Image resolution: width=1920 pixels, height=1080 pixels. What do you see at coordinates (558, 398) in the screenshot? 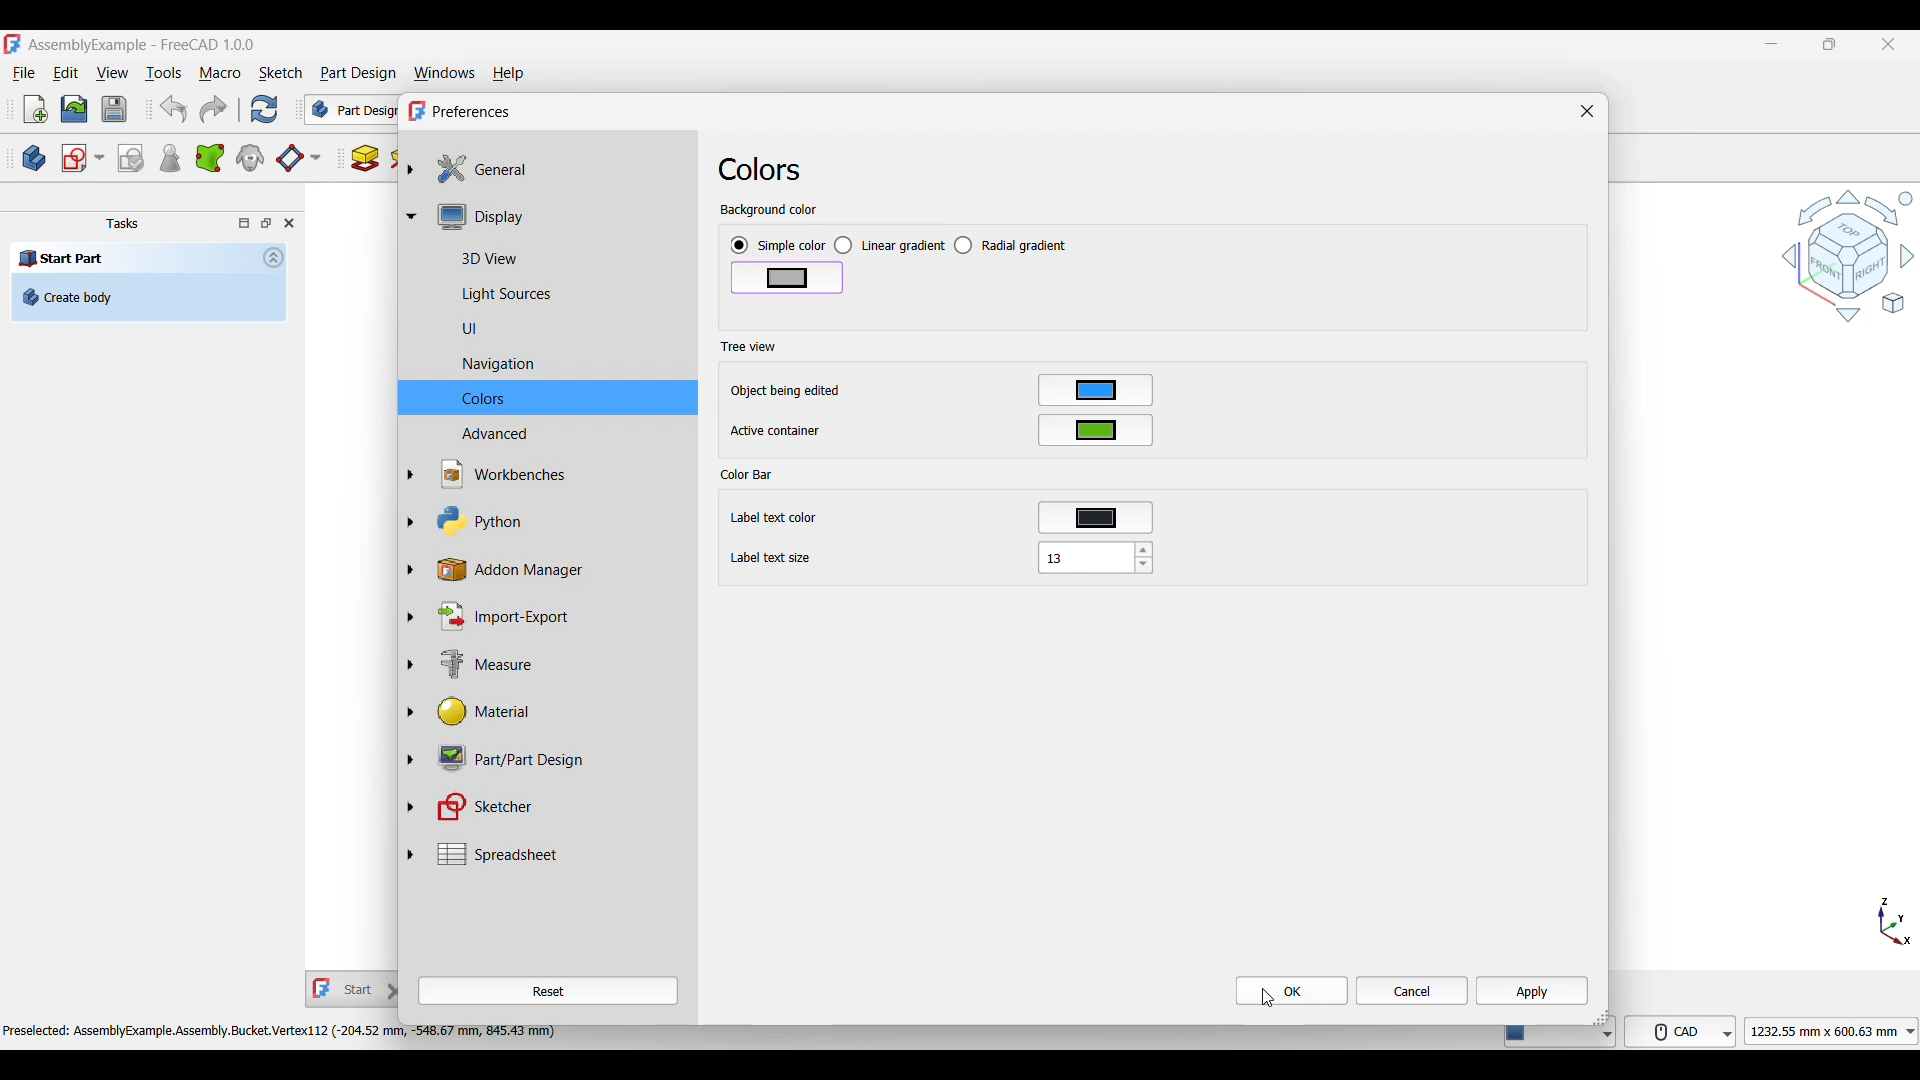
I see `Colors` at bounding box center [558, 398].